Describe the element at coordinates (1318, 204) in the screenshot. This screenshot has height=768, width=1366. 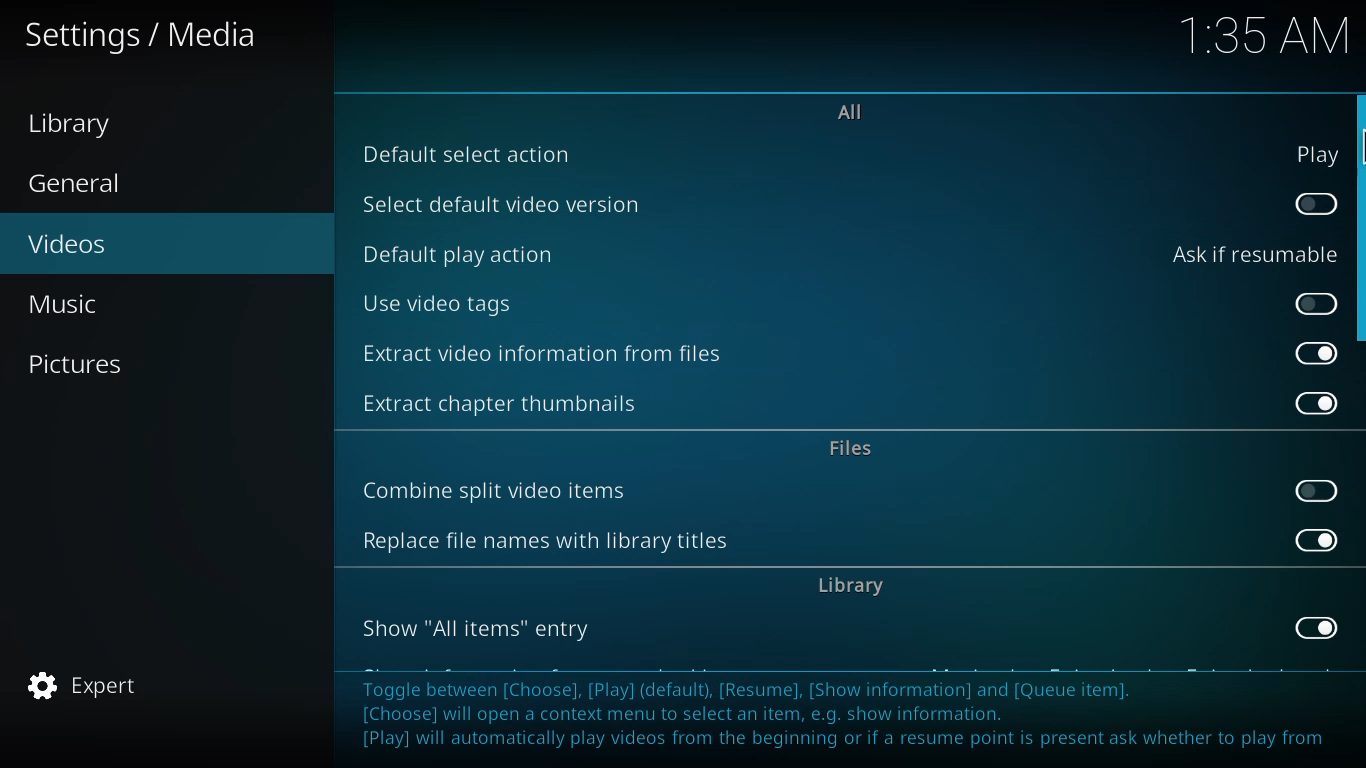
I see `enable` at that location.